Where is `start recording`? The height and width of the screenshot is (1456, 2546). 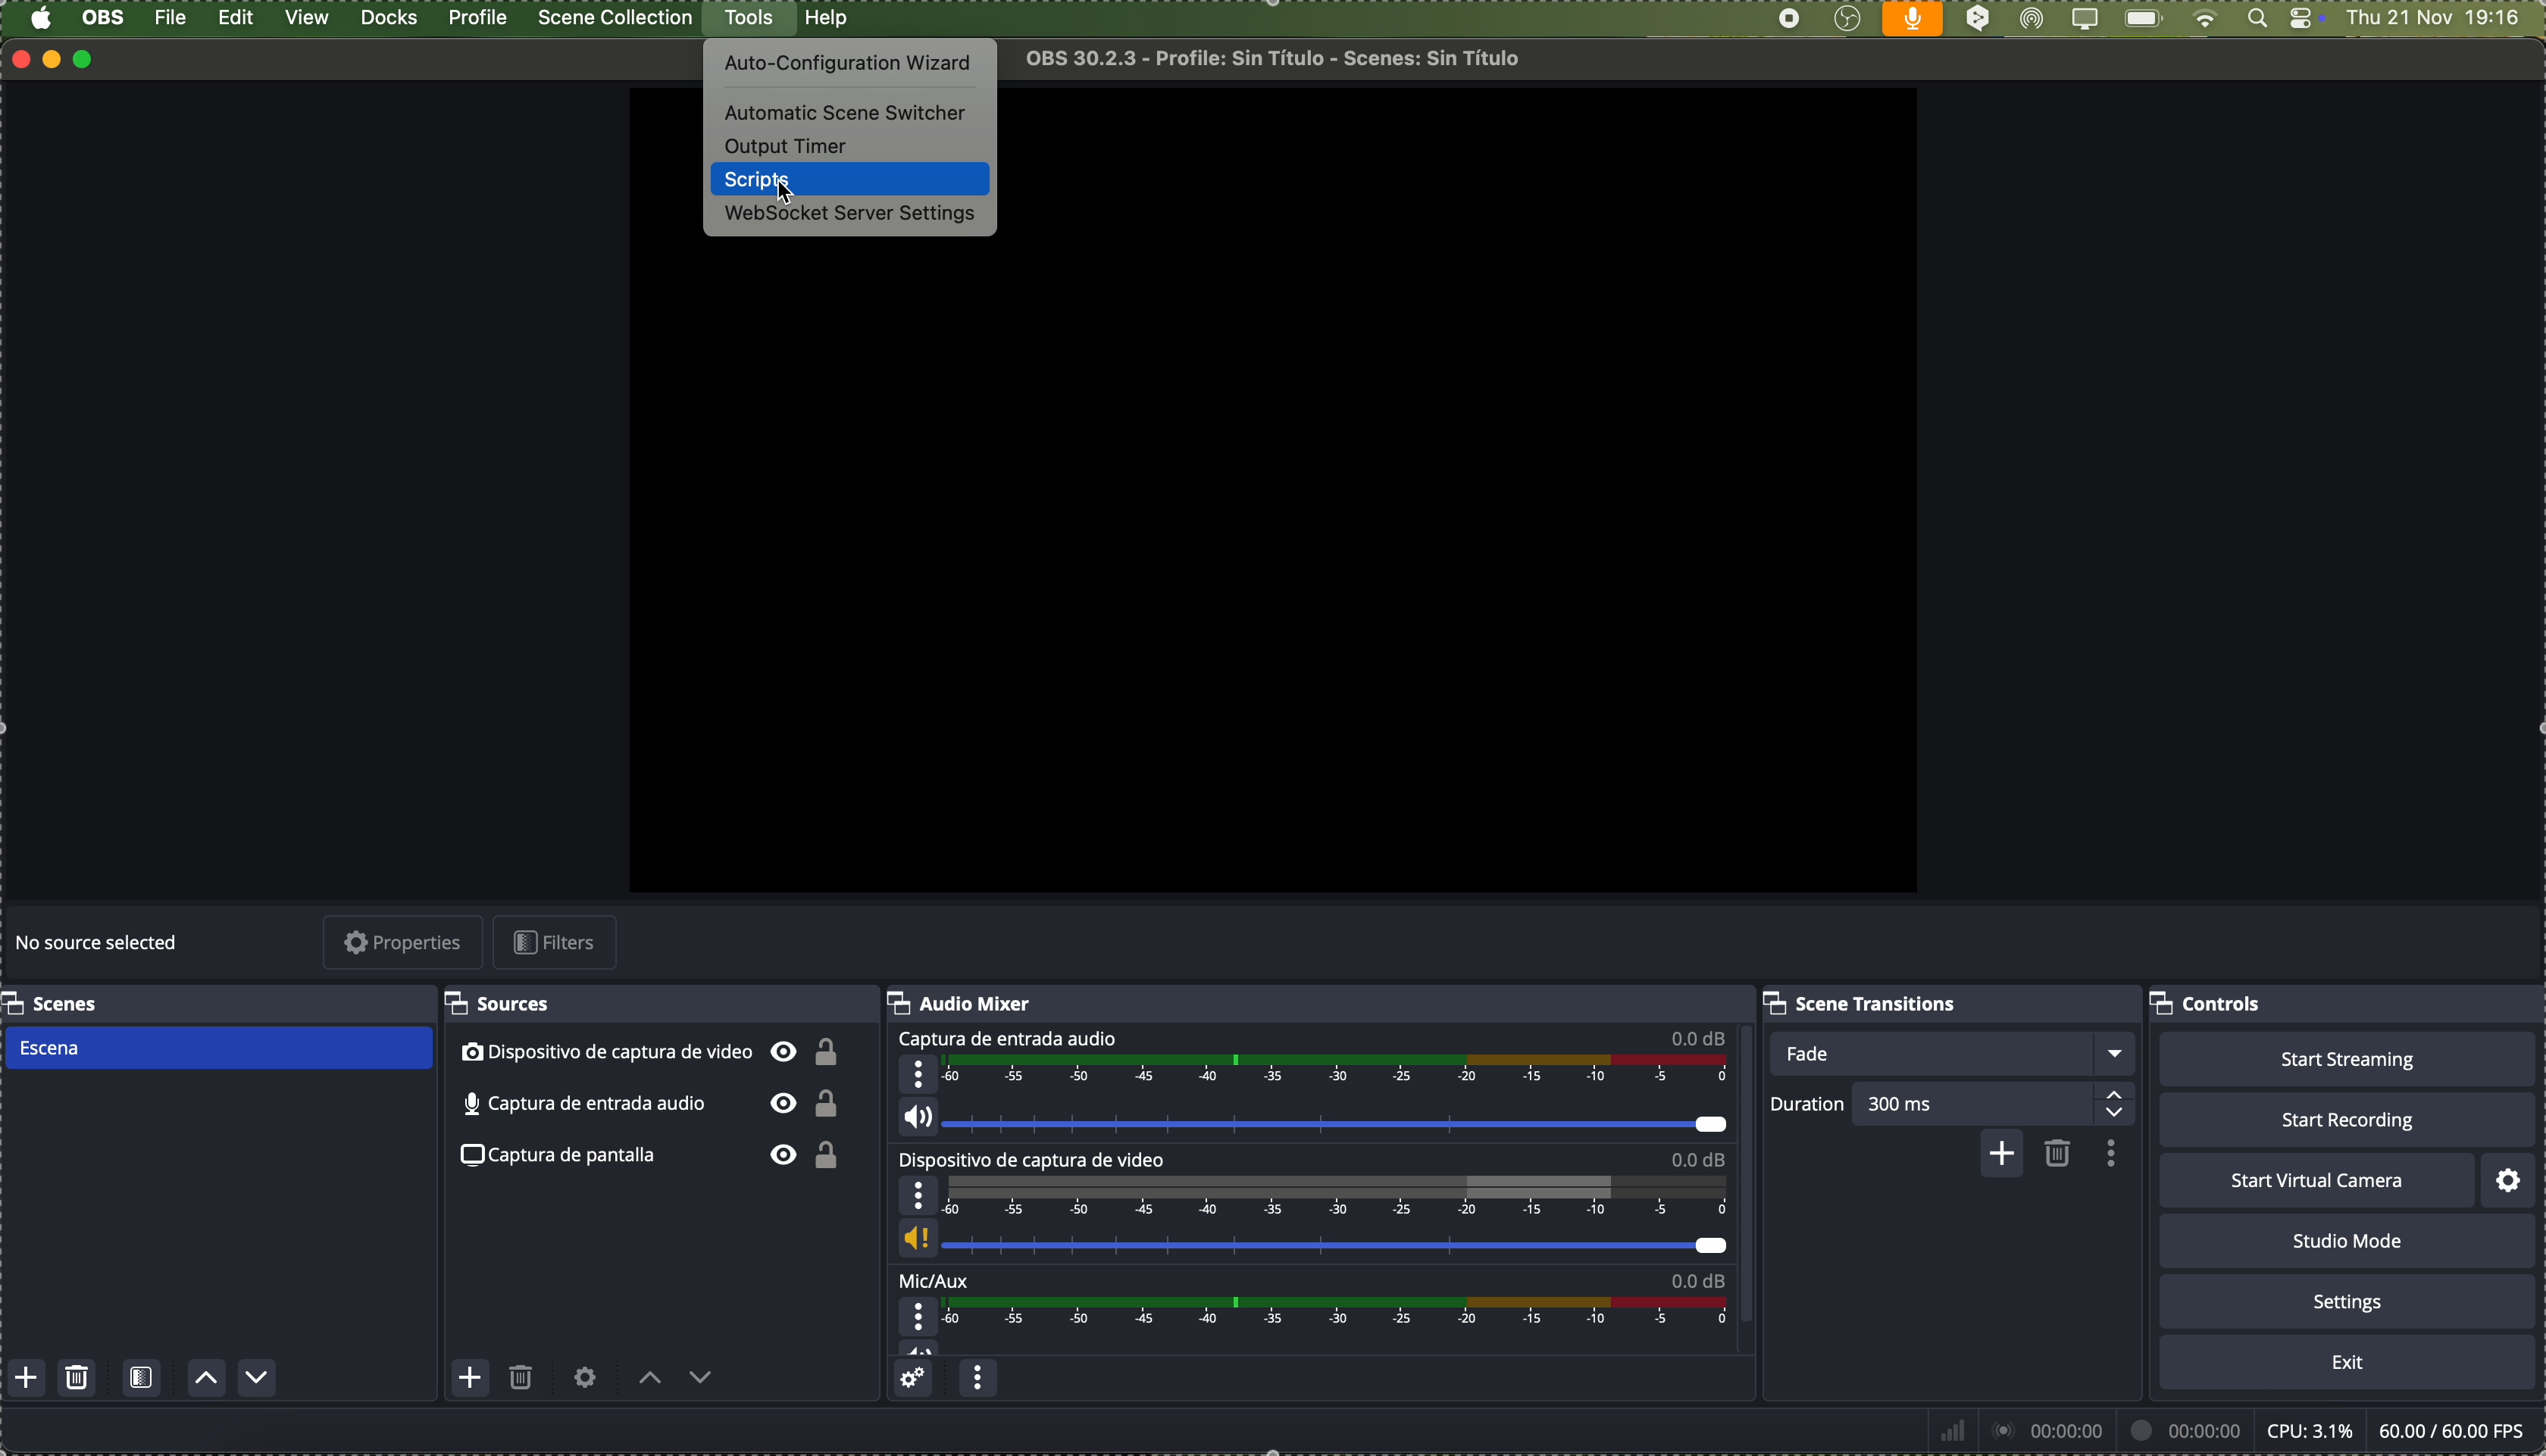
start recording is located at coordinates (2346, 1119).